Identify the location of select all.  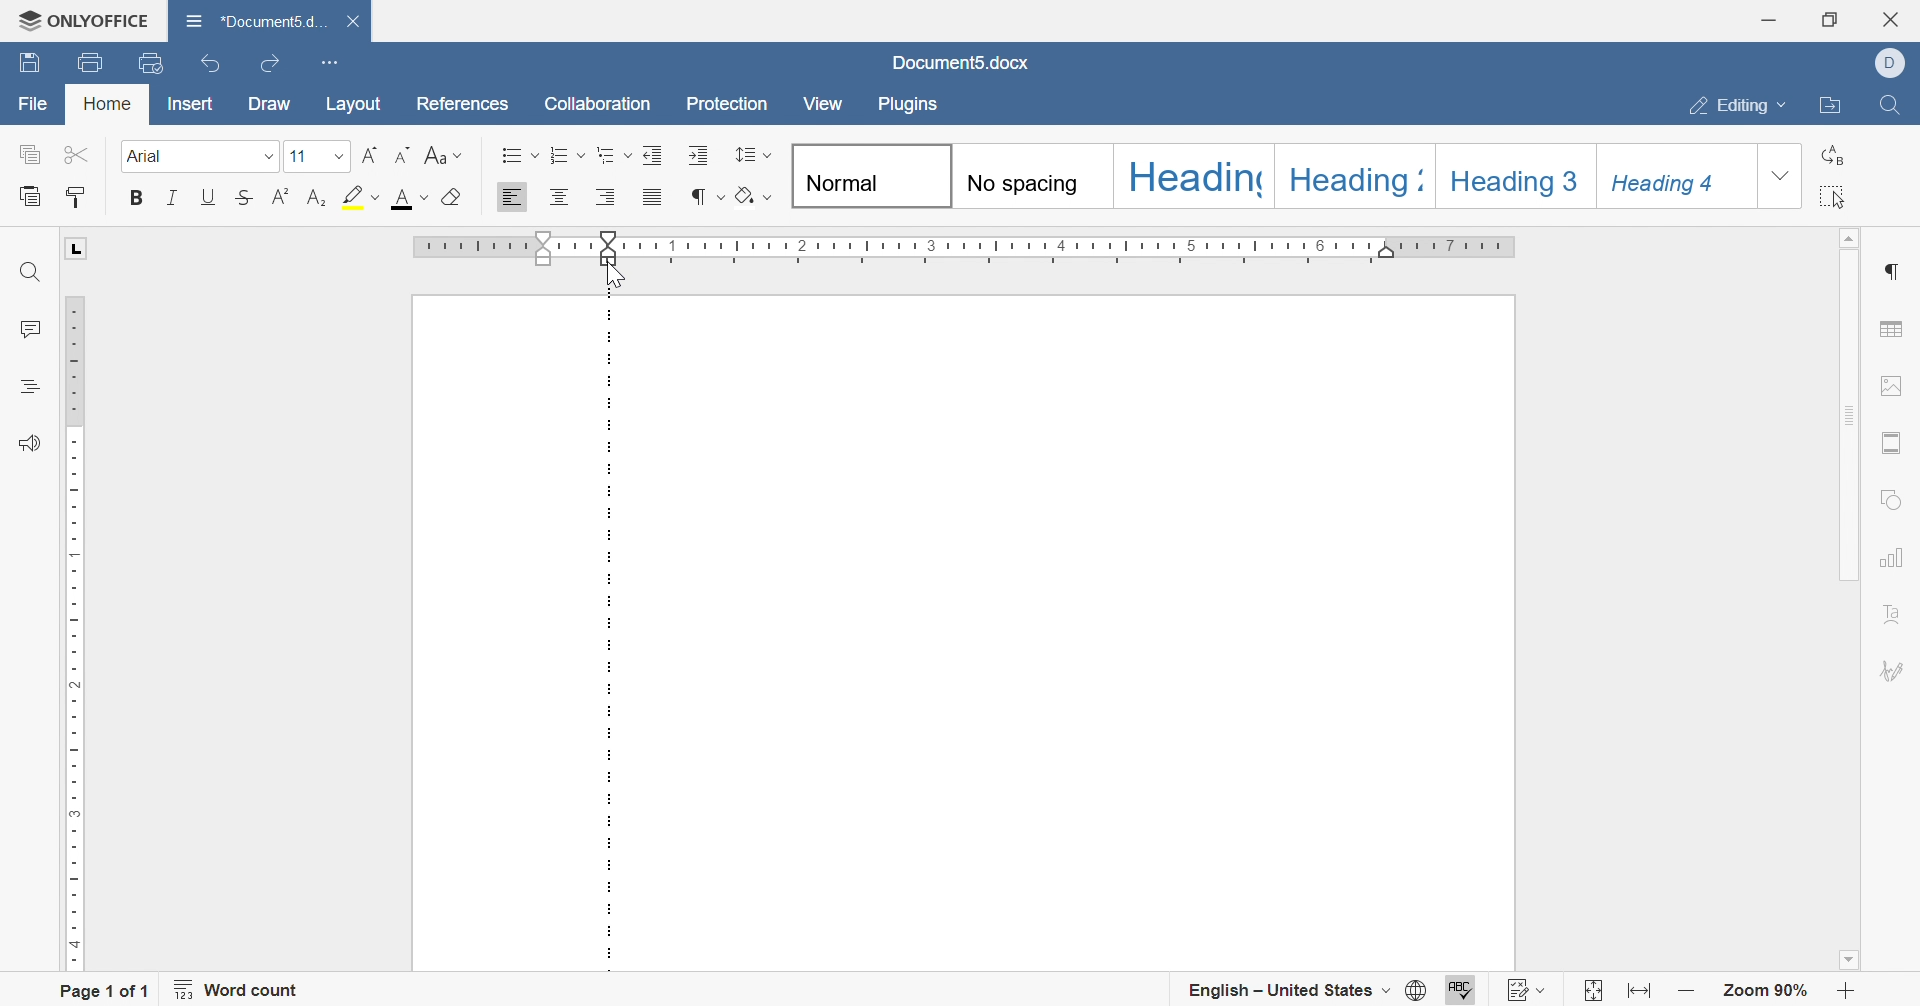
(1841, 196).